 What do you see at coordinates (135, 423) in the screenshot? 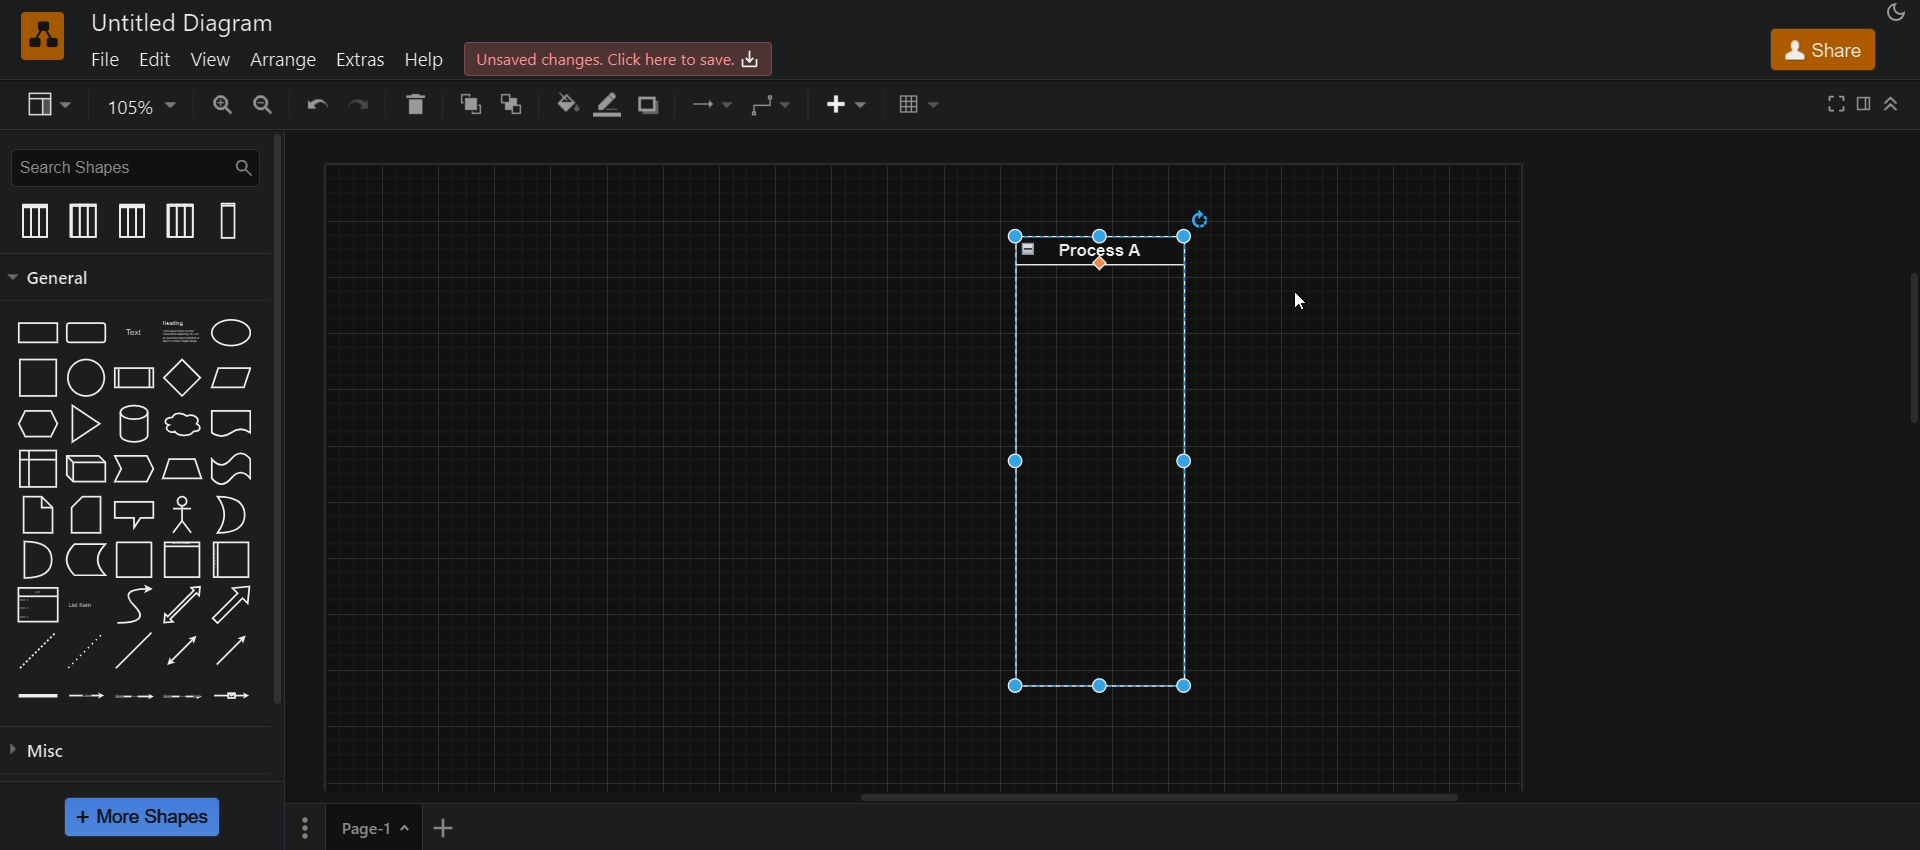
I see `cylinder` at bounding box center [135, 423].